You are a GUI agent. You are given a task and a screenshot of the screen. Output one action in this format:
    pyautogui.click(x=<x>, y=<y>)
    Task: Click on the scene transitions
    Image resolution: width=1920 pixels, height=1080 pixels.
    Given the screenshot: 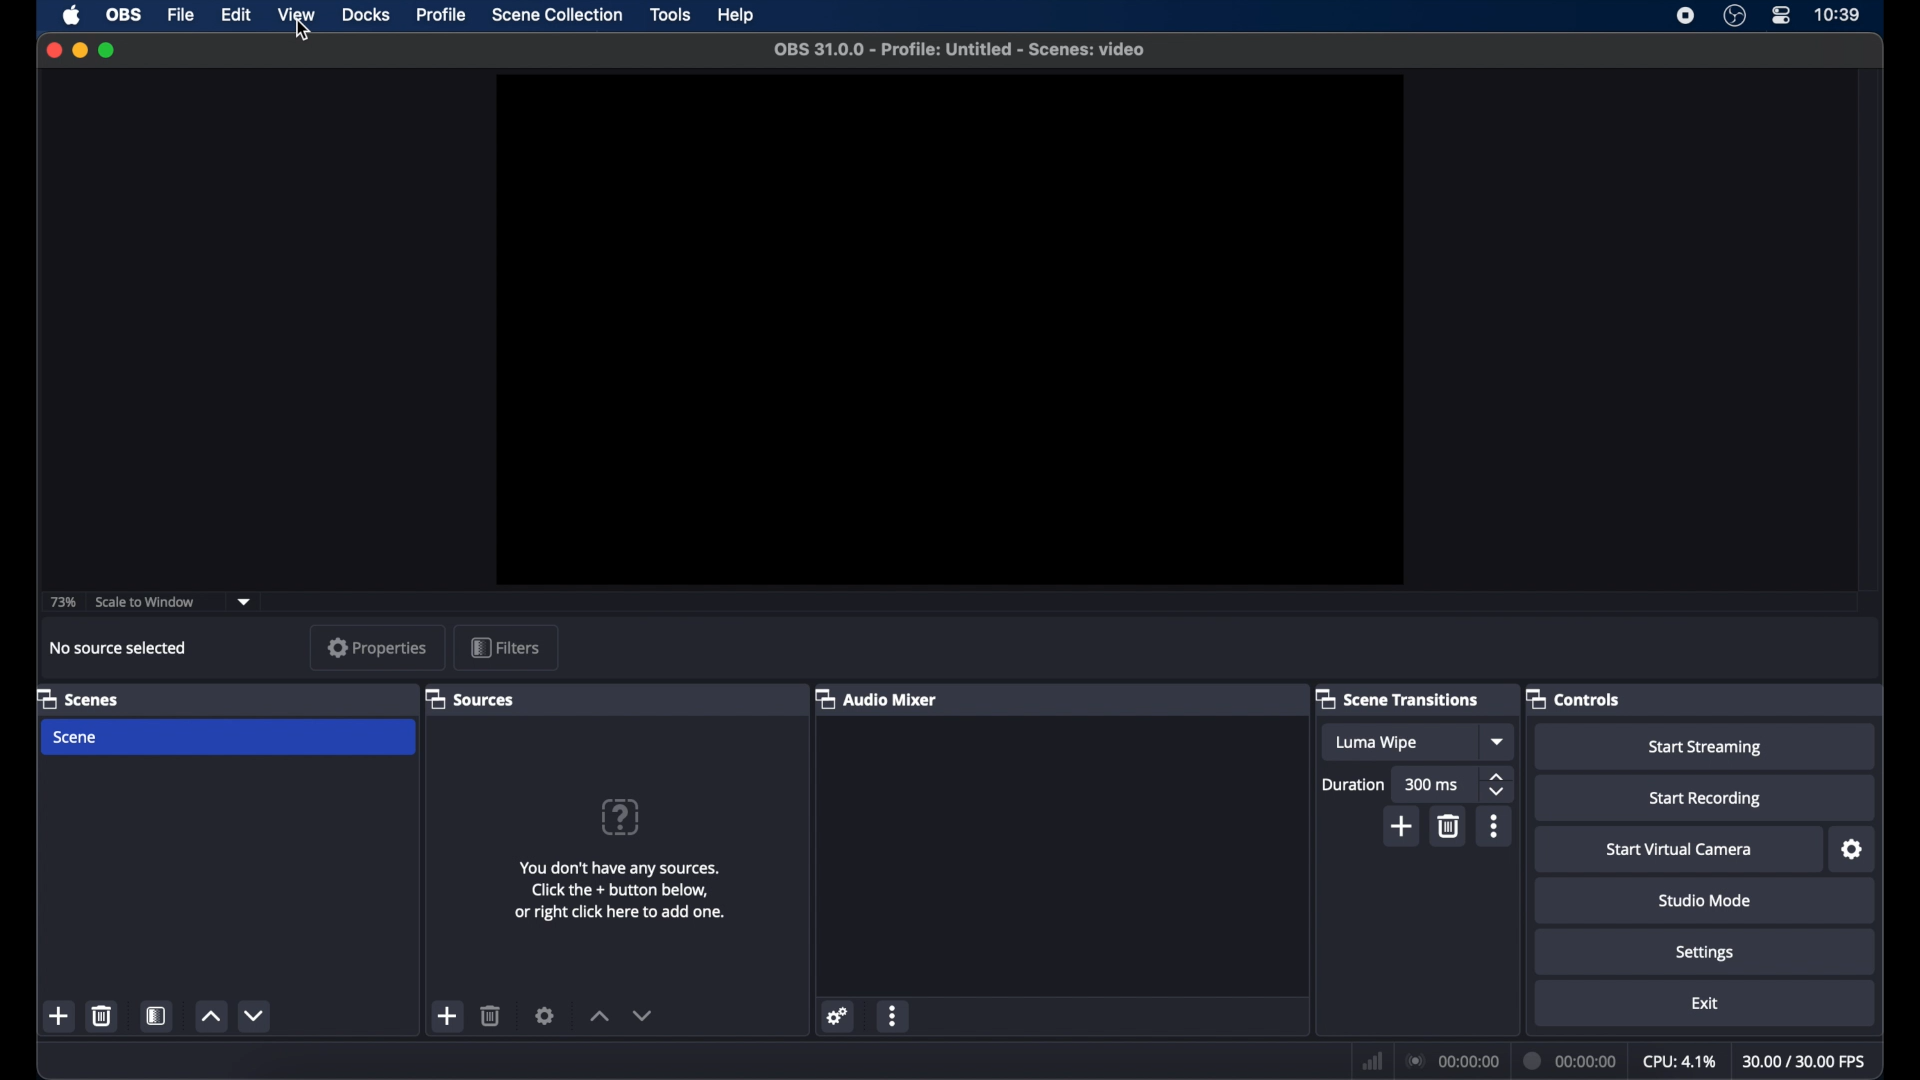 What is the action you would take?
    pyautogui.click(x=1397, y=698)
    